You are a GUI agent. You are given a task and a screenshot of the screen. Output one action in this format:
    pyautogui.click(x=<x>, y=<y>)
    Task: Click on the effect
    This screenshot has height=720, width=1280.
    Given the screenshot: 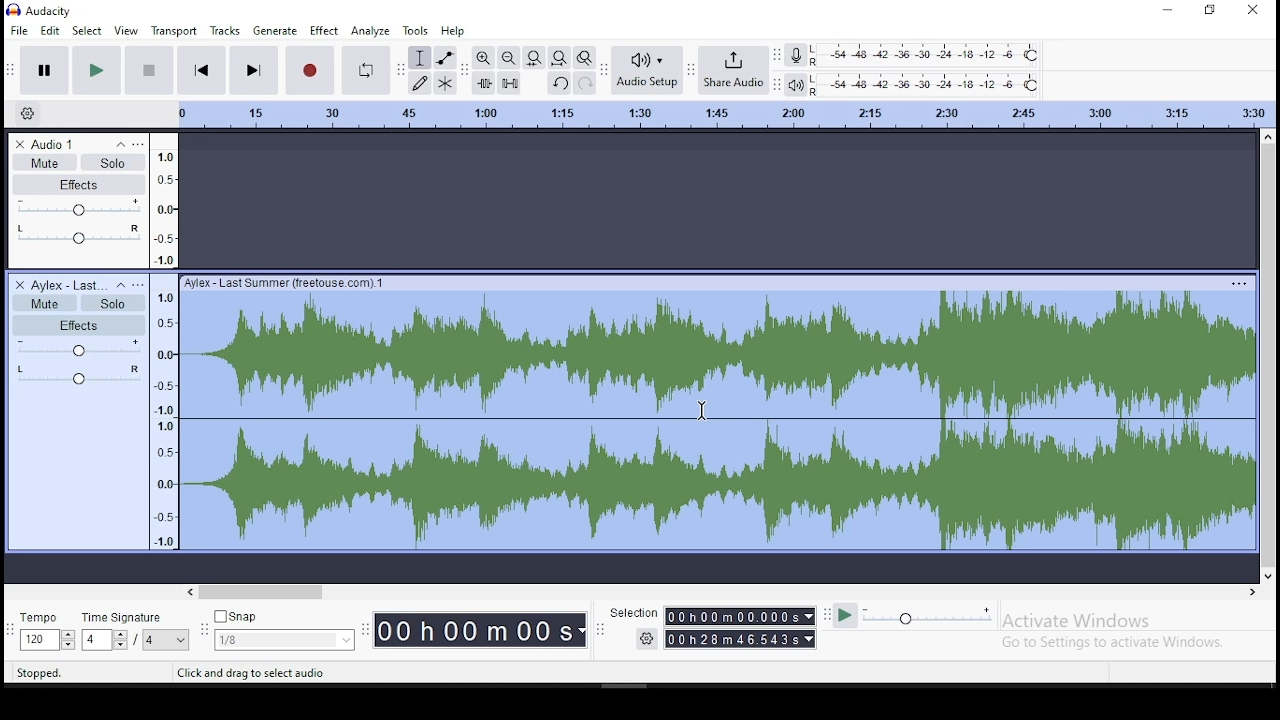 What is the action you would take?
    pyautogui.click(x=324, y=31)
    